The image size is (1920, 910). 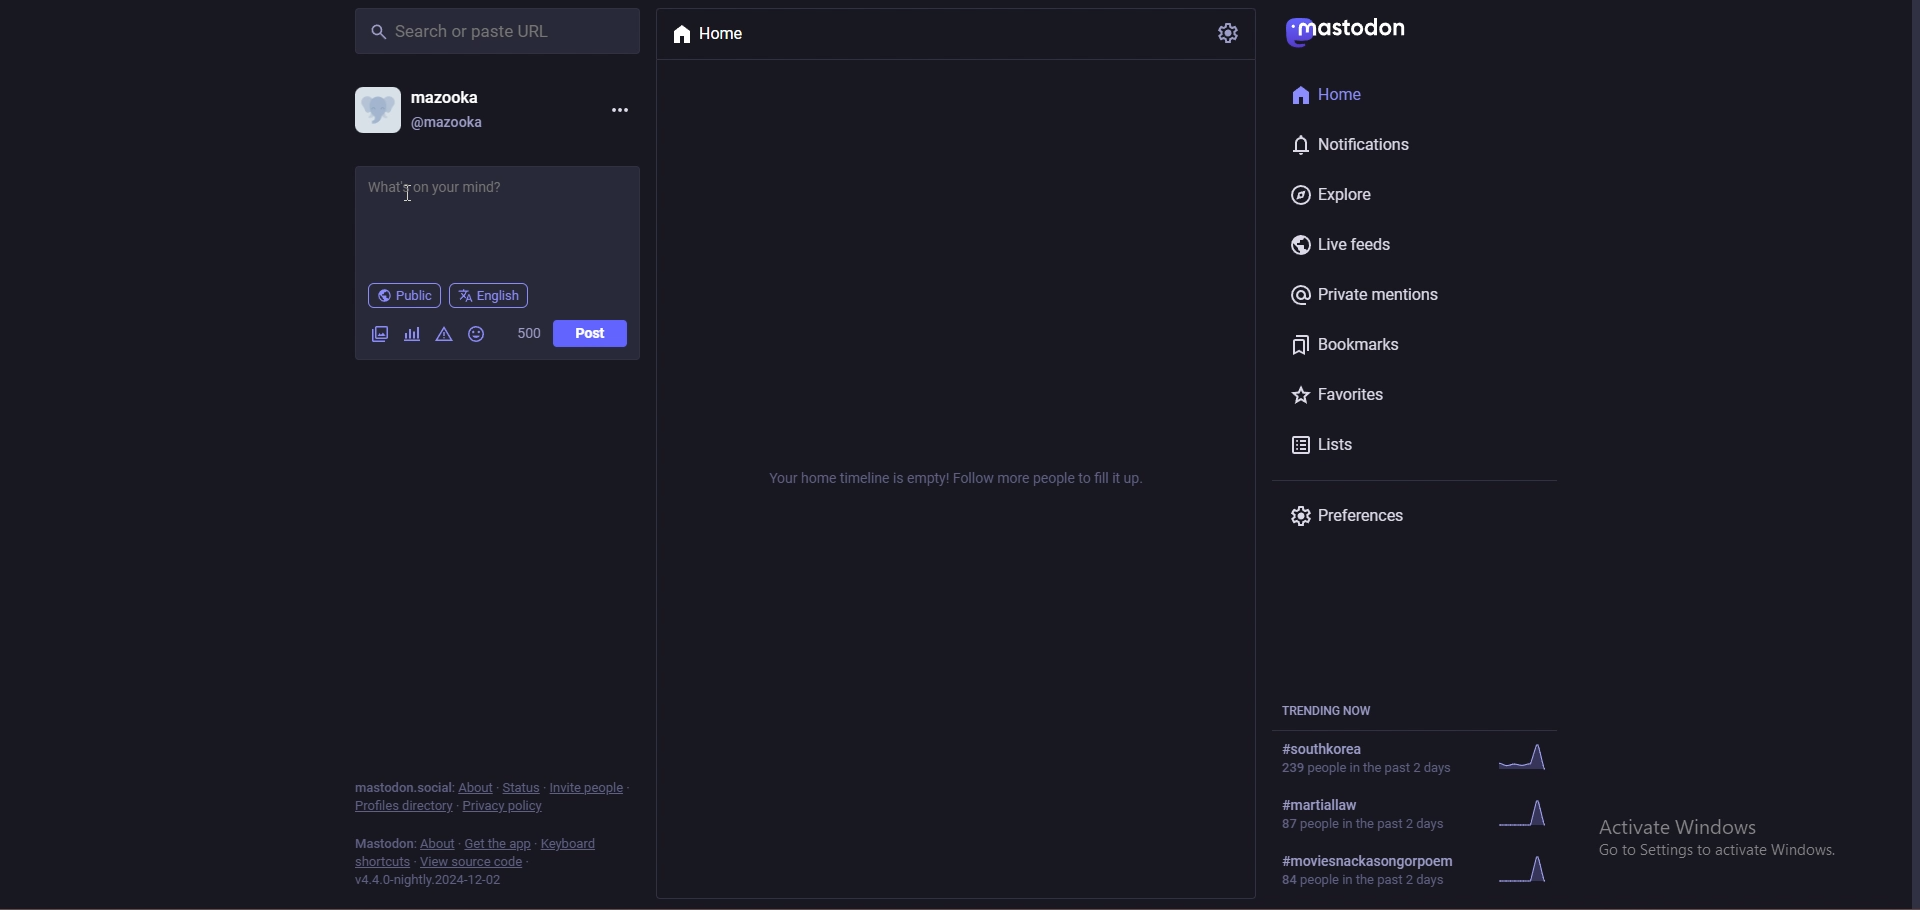 I want to click on @mazooka, so click(x=448, y=123).